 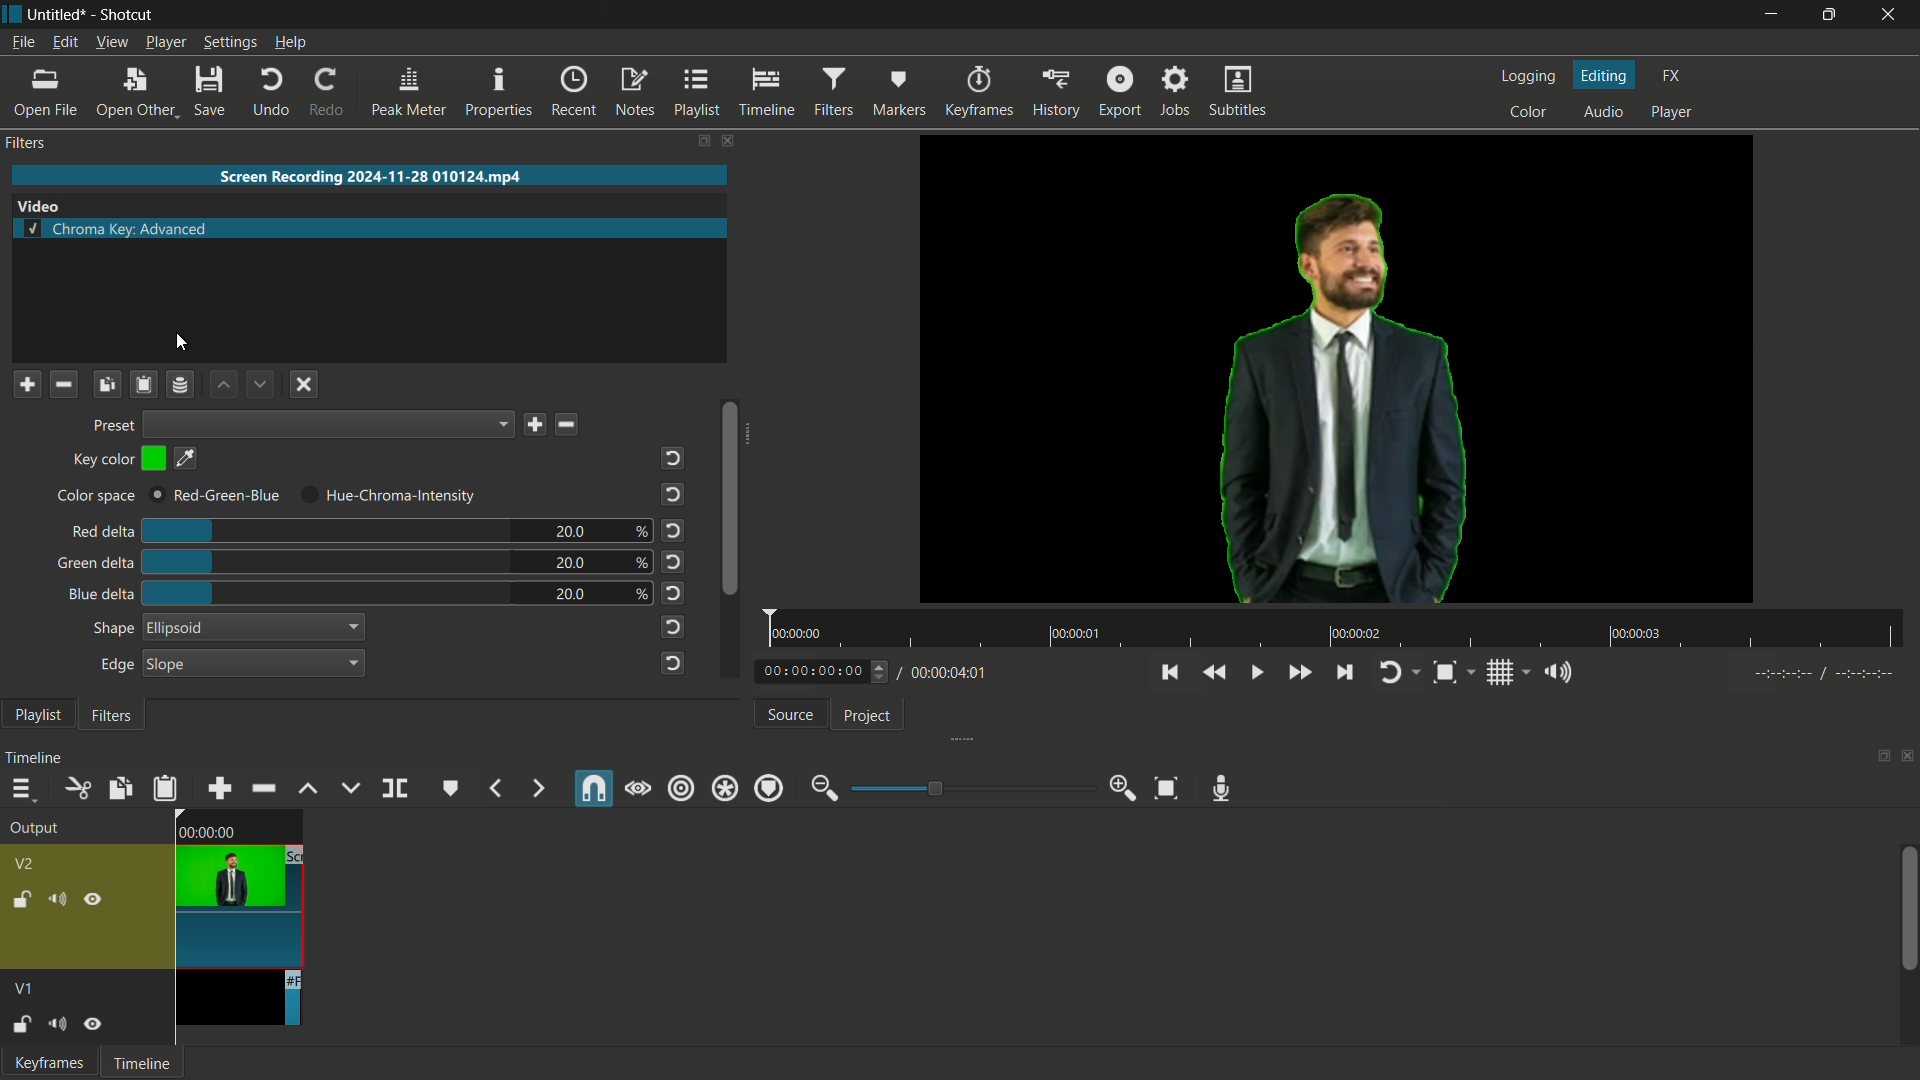 I want to click on delete, so click(x=569, y=425).